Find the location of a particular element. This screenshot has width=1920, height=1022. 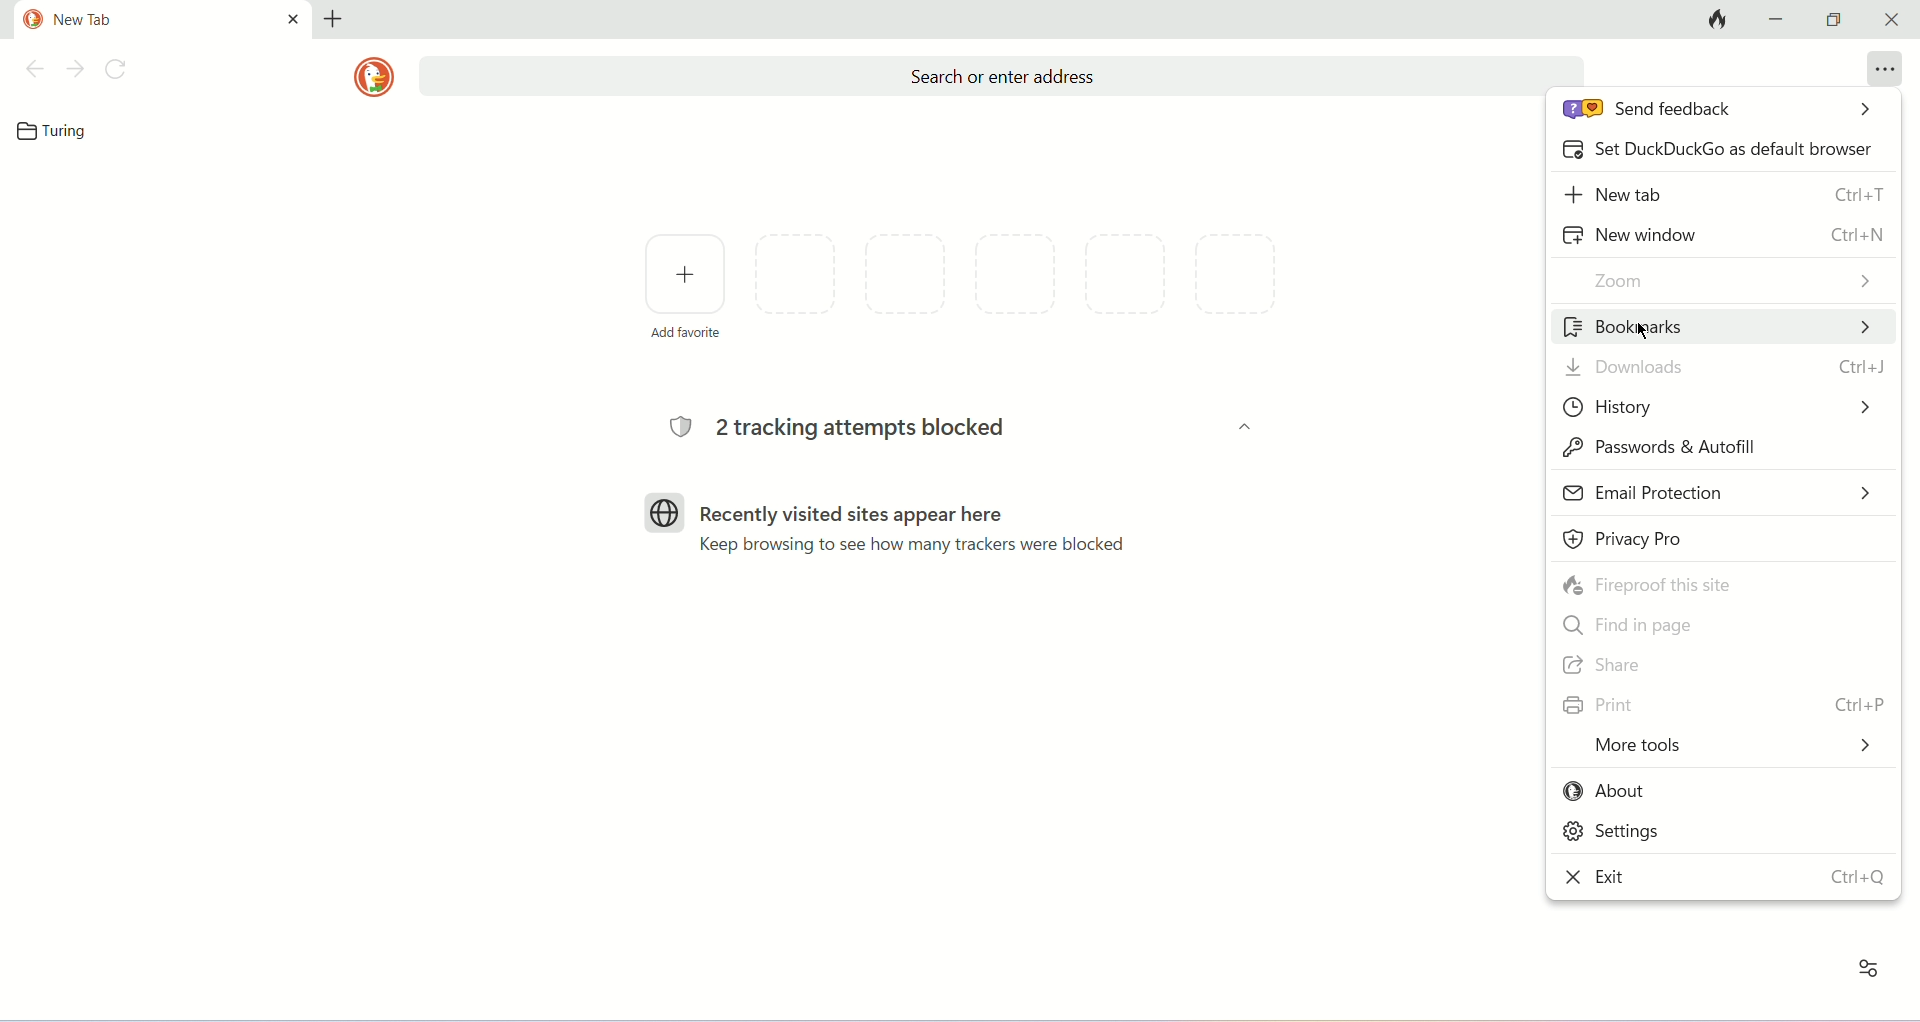

send feedback is located at coordinates (1723, 113).